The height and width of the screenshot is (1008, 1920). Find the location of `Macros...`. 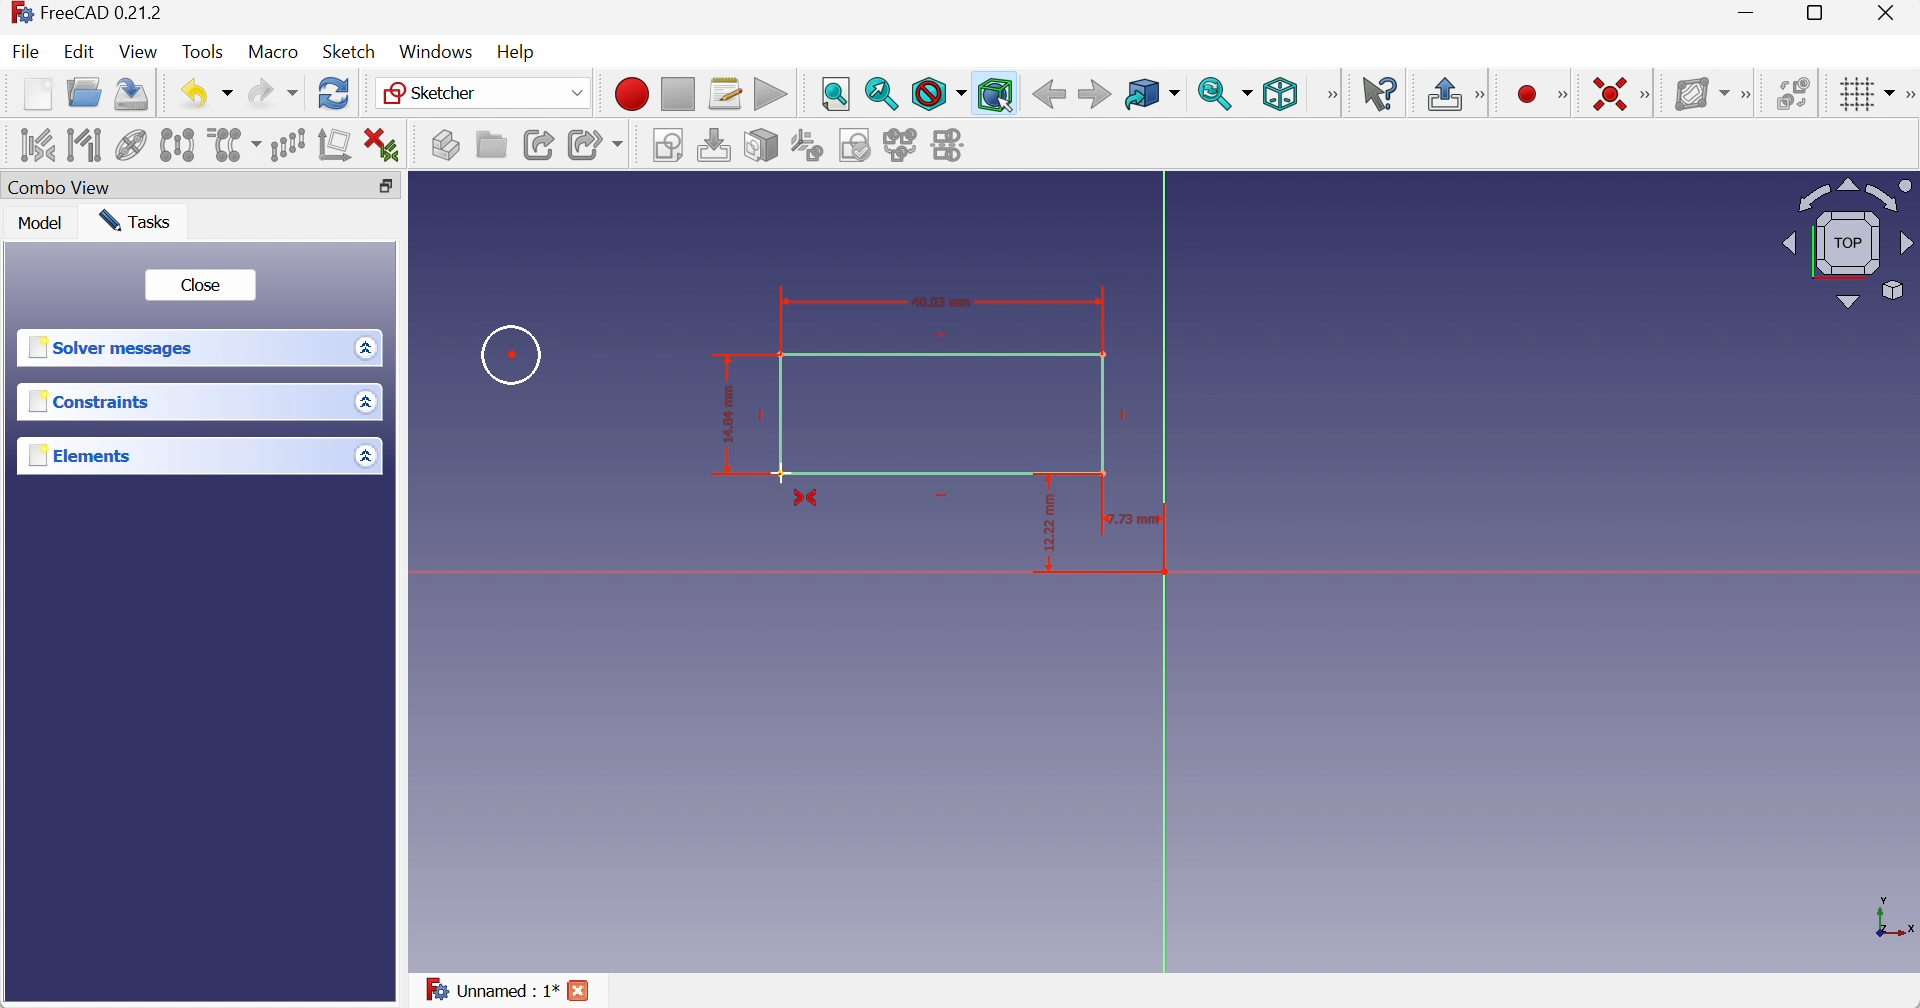

Macros... is located at coordinates (725, 95).